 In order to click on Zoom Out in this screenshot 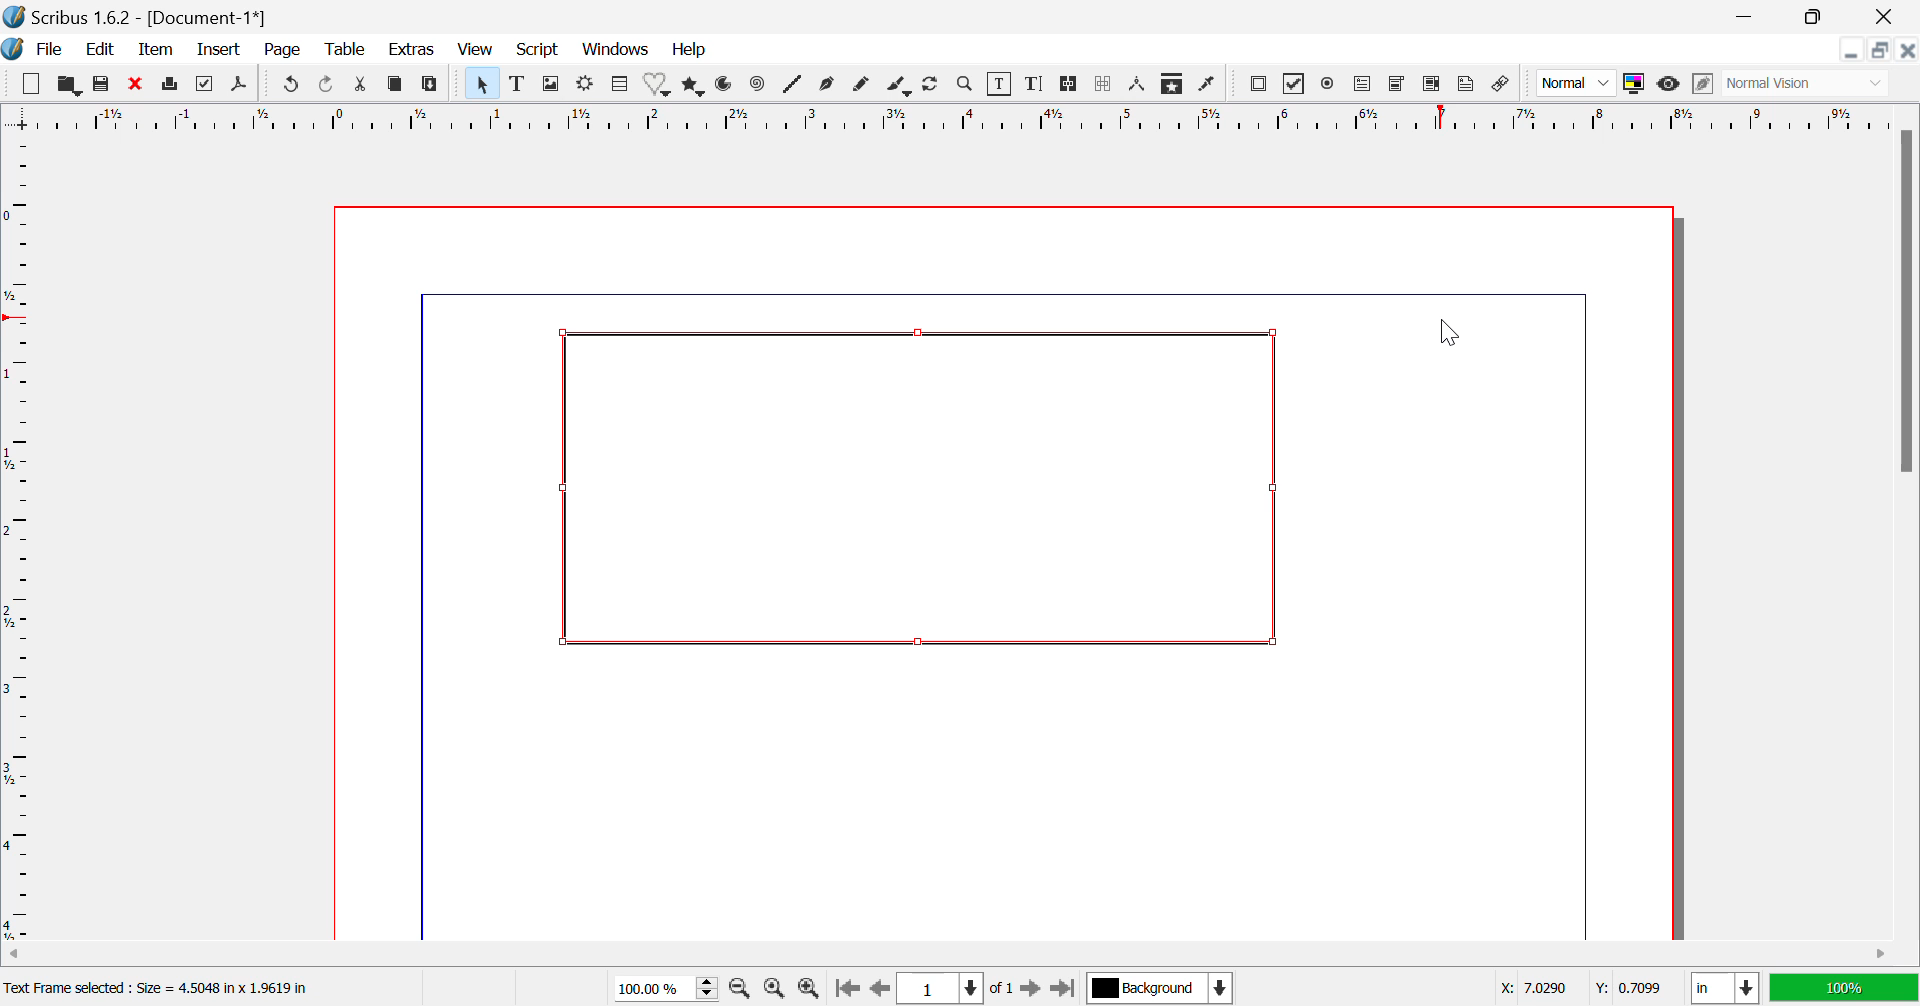, I will do `click(742, 989)`.